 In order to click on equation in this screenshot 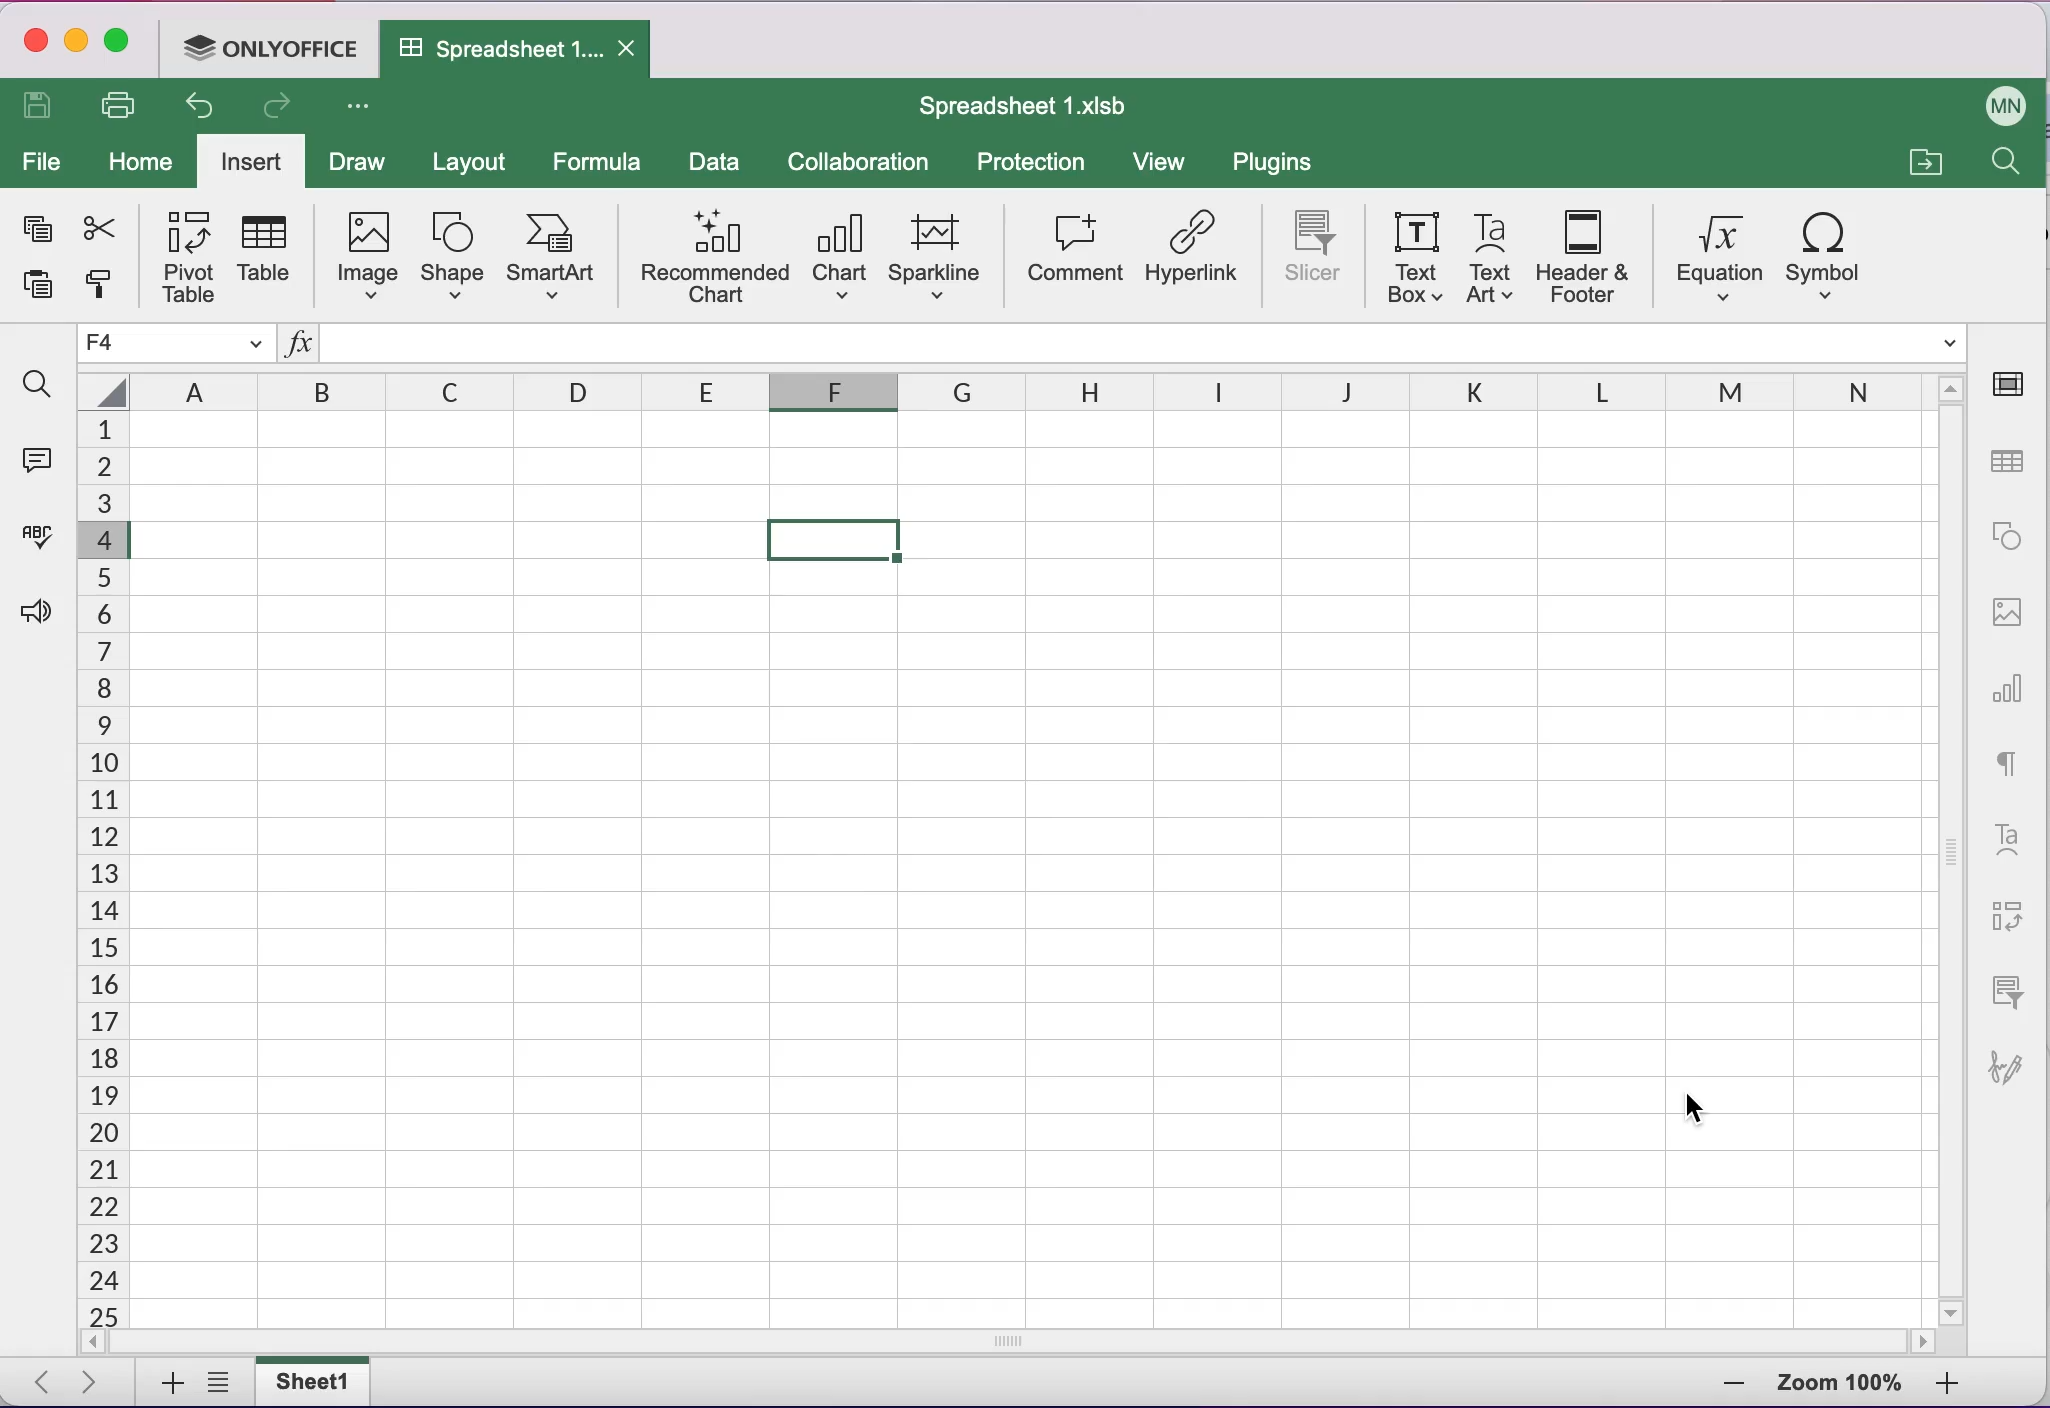, I will do `click(1714, 250)`.